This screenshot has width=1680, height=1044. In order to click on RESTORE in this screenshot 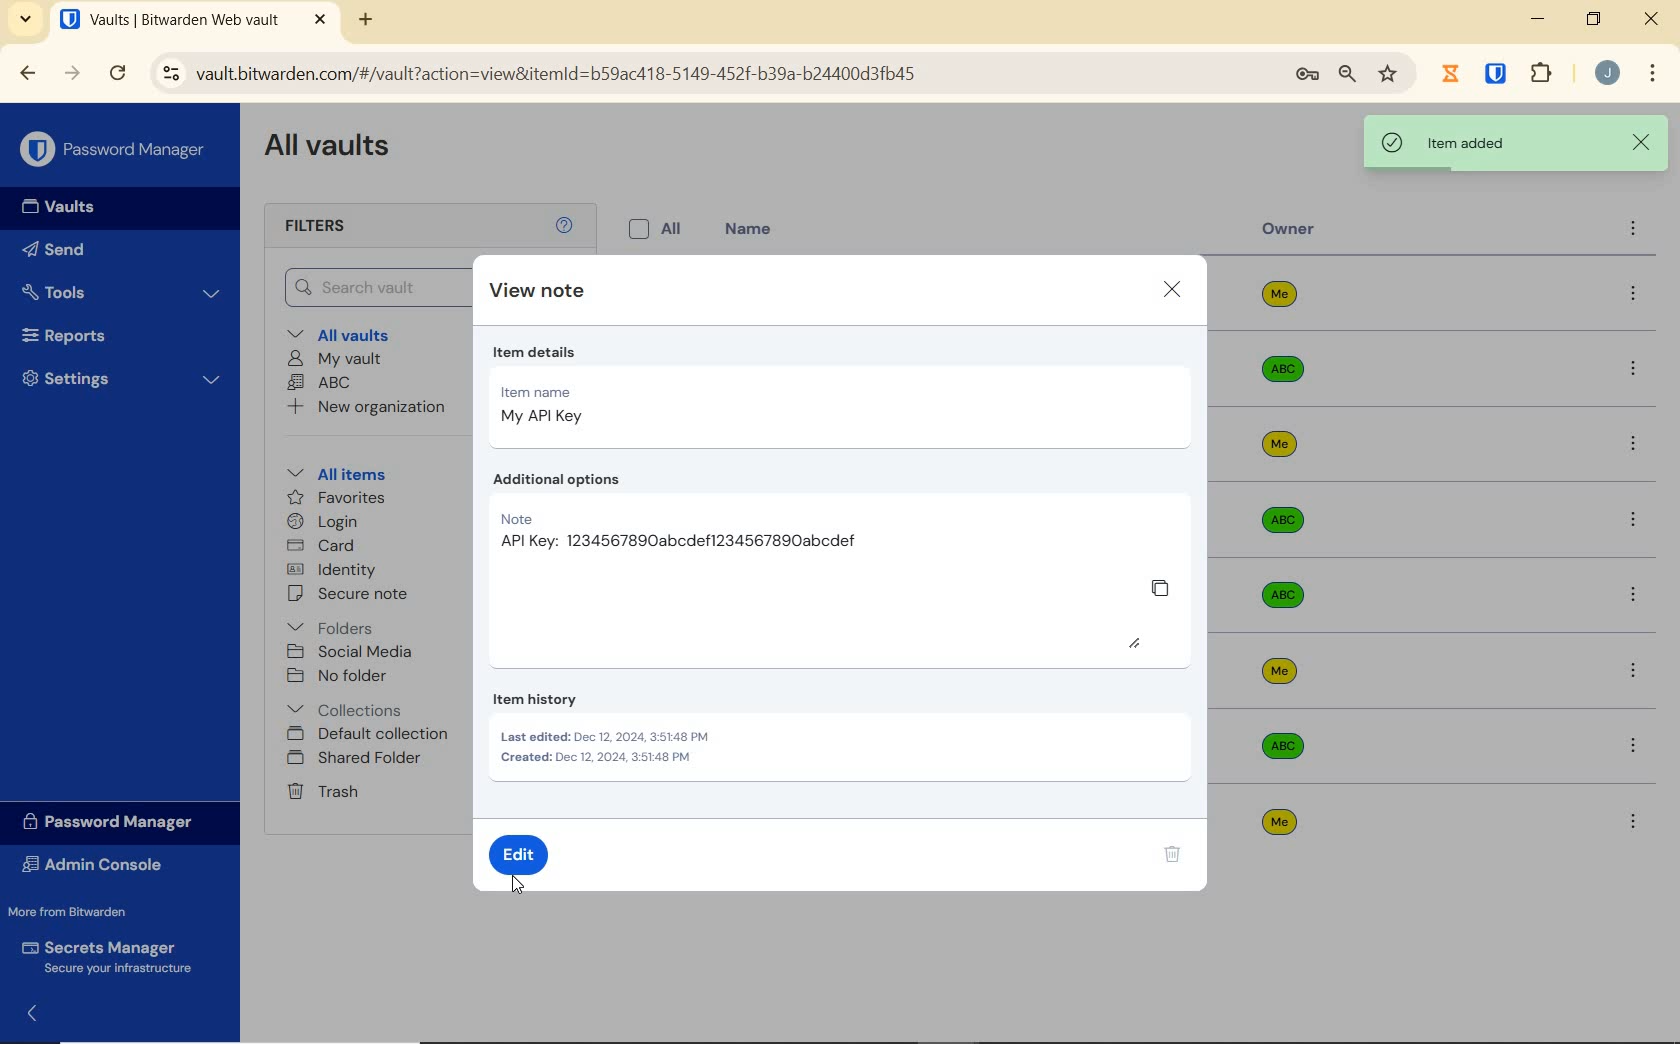, I will do `click(1593, 22)`.